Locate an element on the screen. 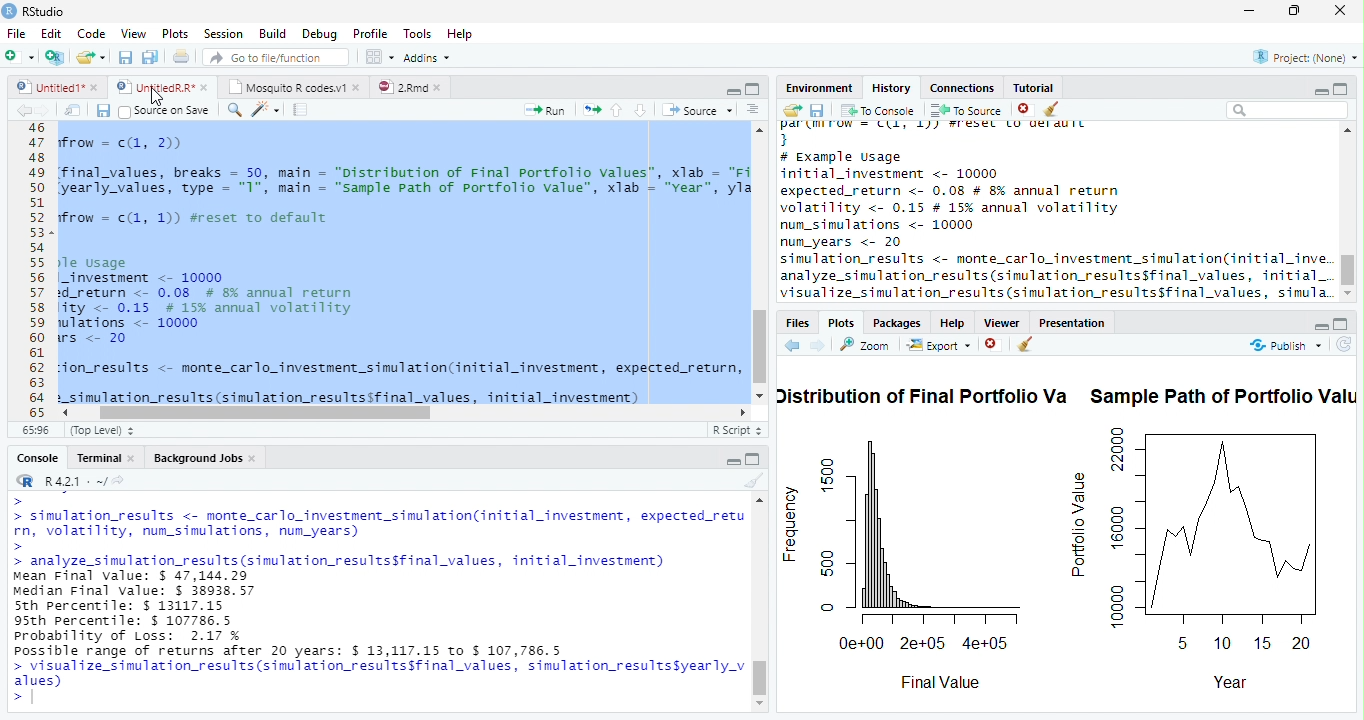 The image size is (1364, 720). Final Value is located at coordinates (940, 682).